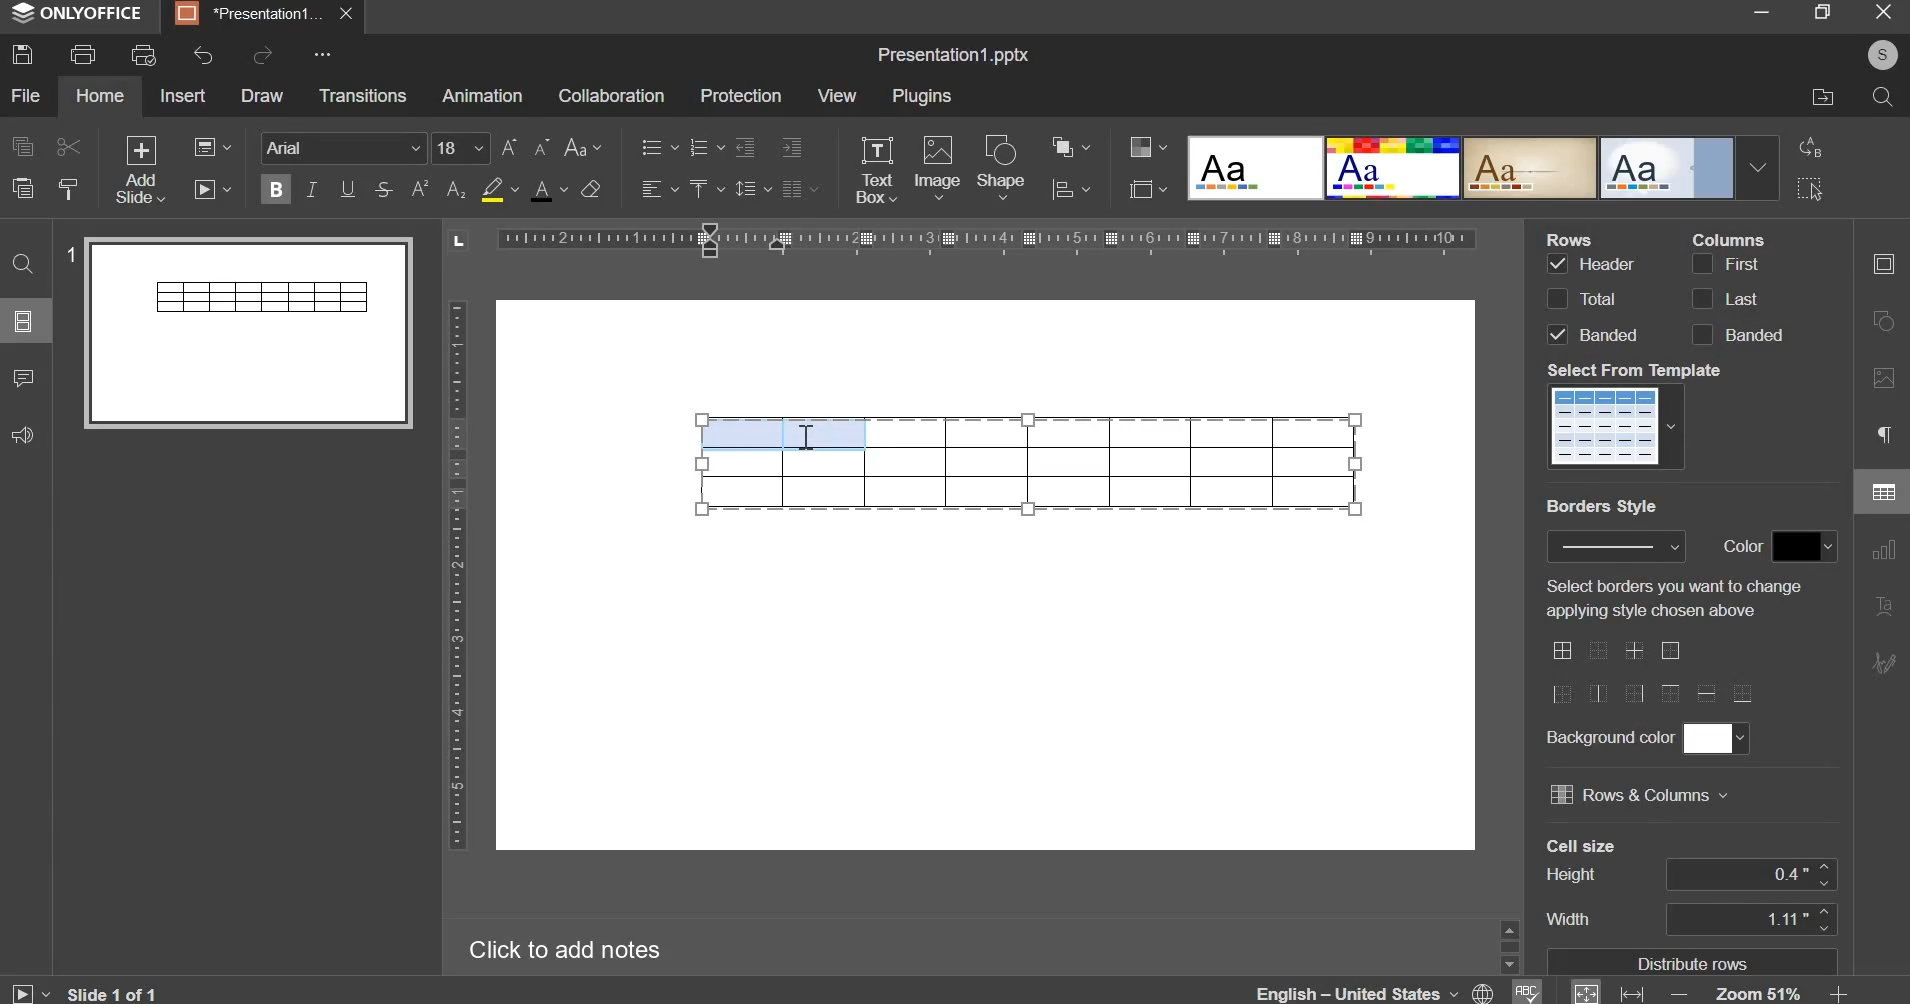 The width and height of the screenshot is (1910, 1004). I want to click on vertical alignment, so click(704, 188).